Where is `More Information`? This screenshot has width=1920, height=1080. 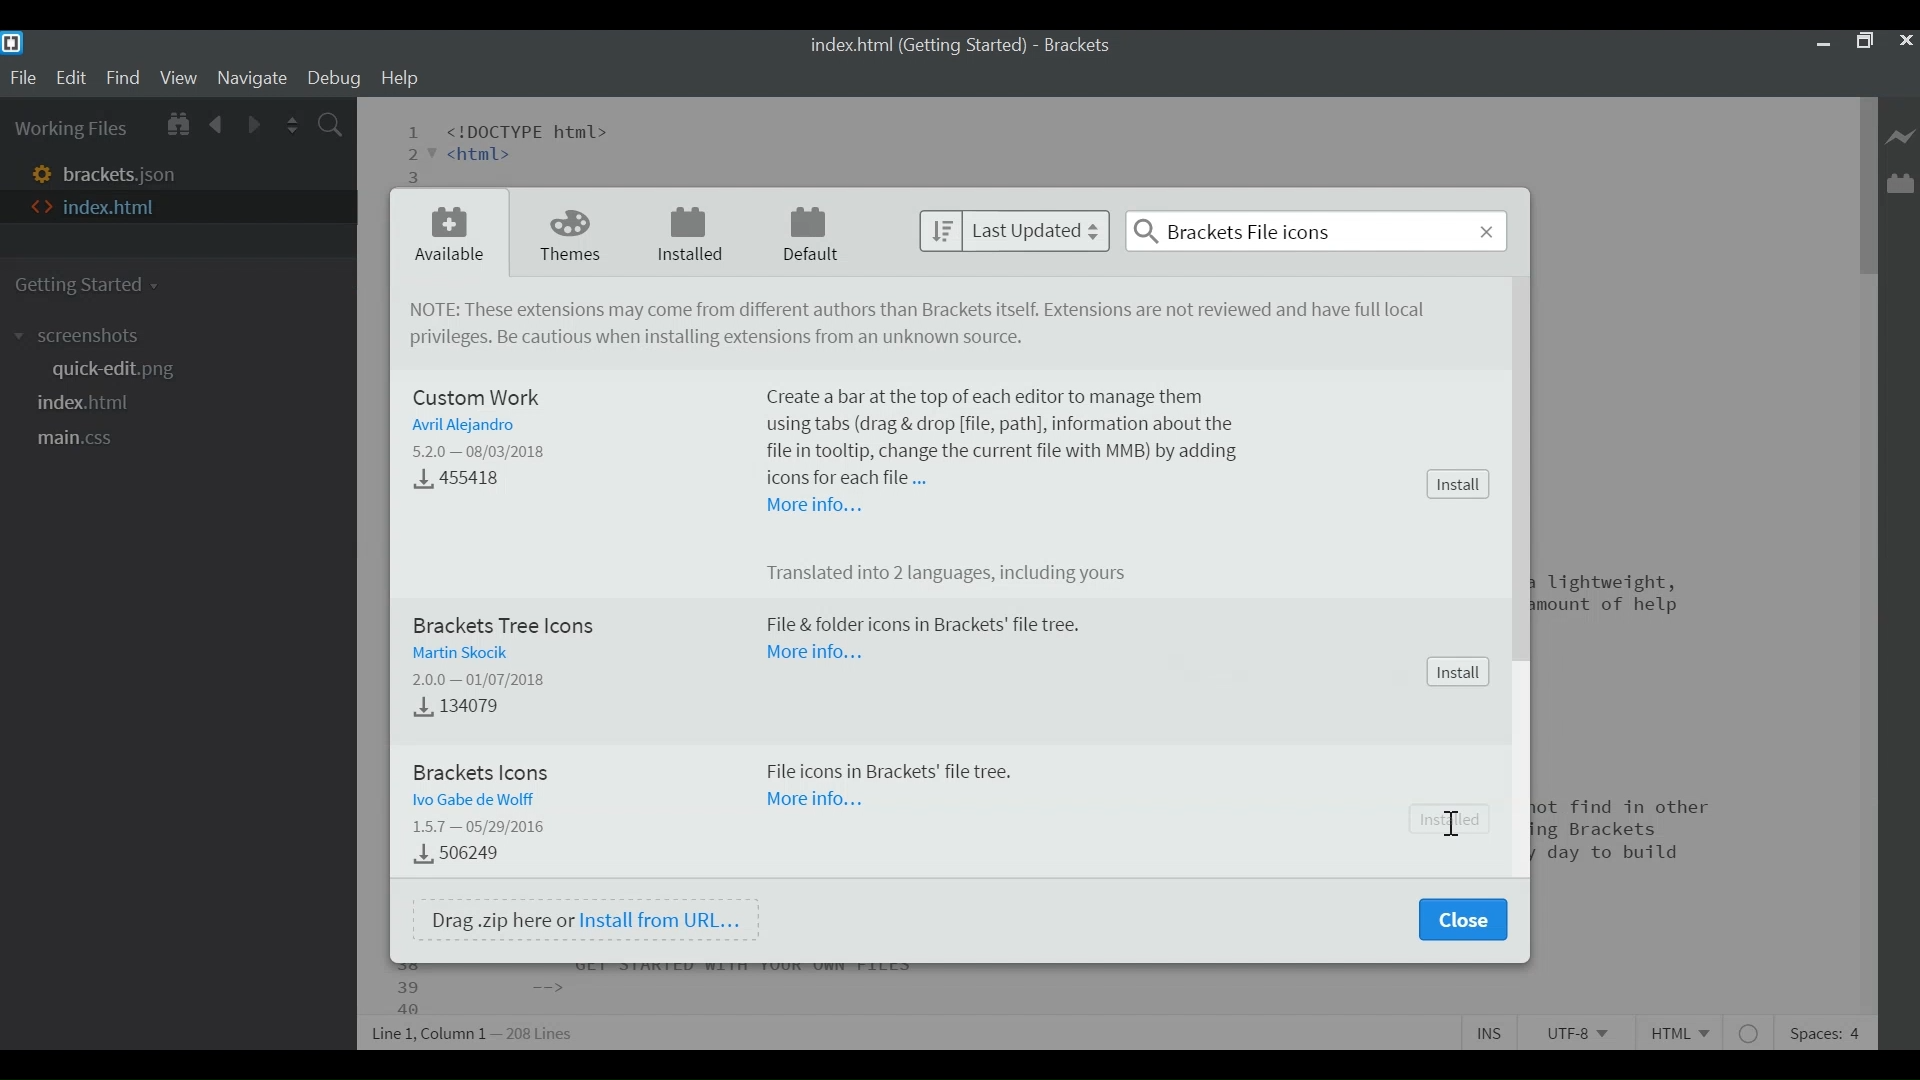 More Information is located at coordinates (819, 804).